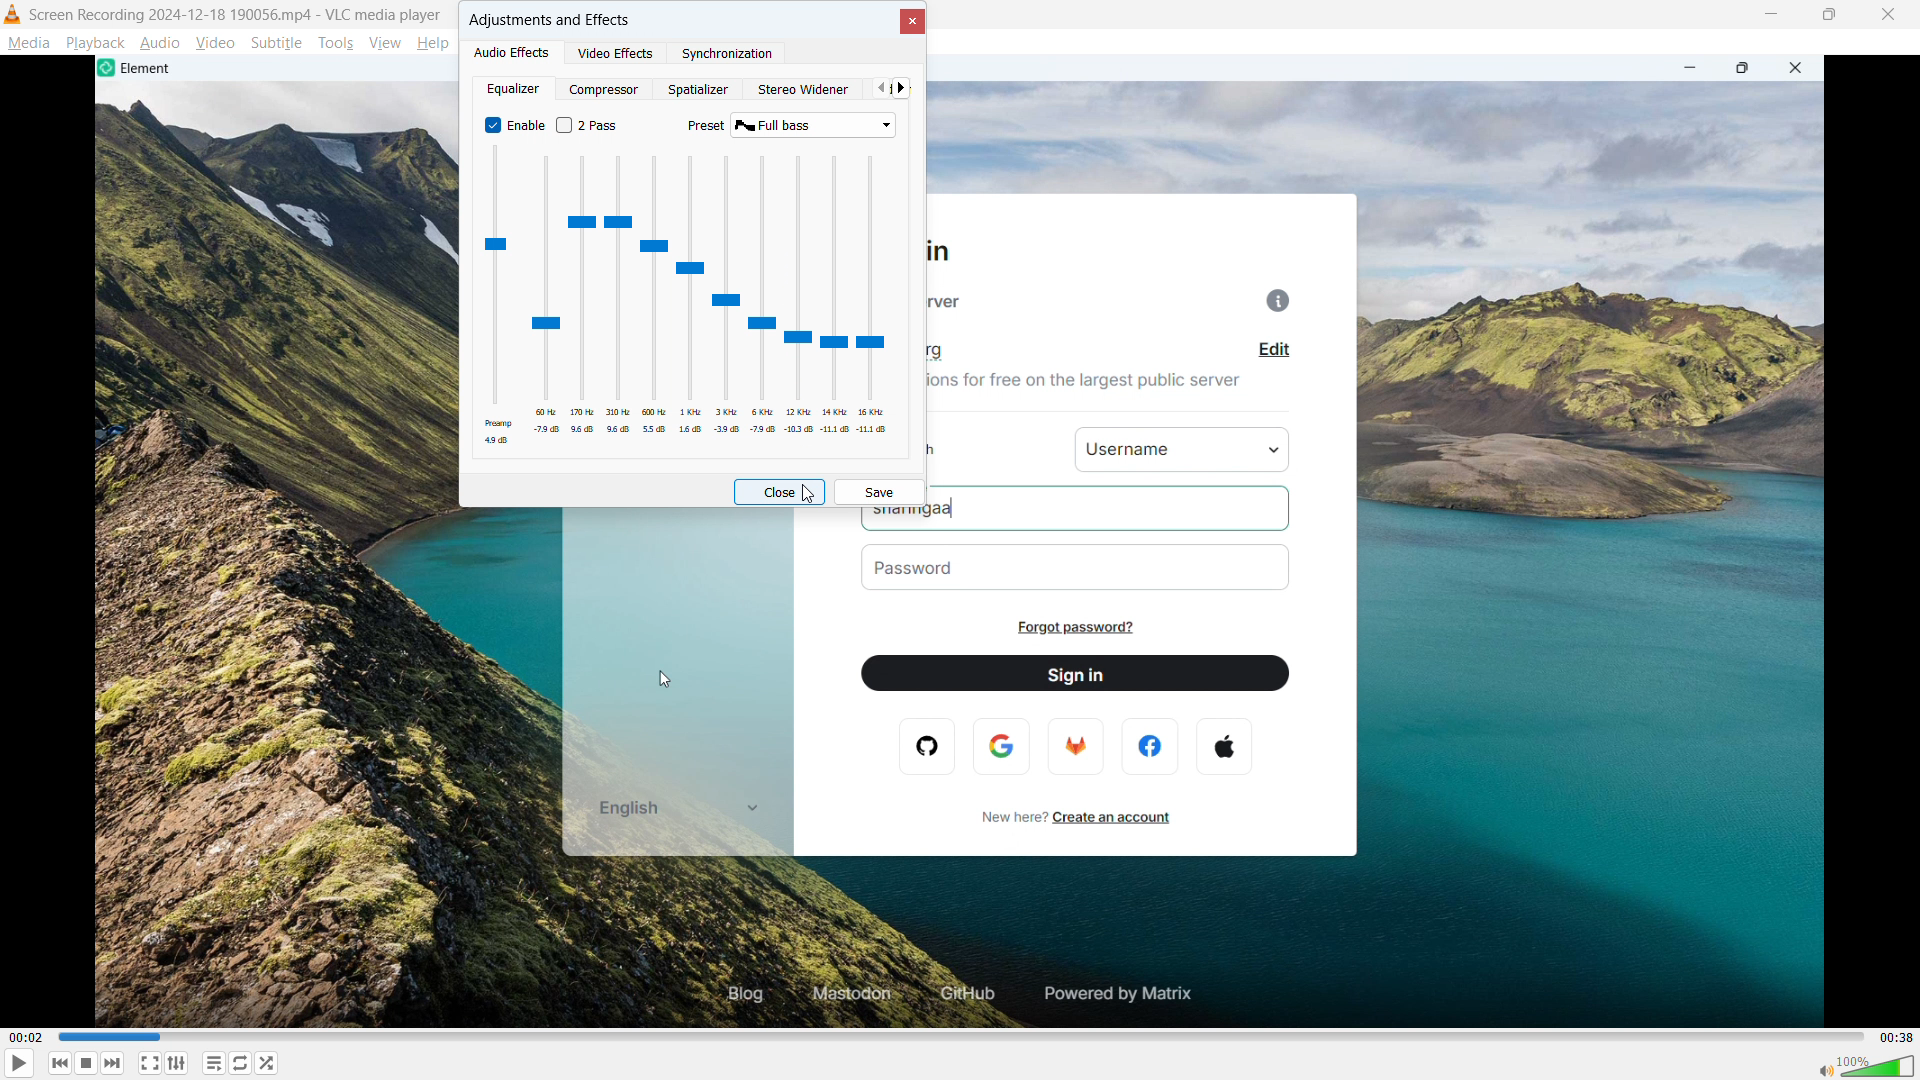  What do you see at coordinates (778, 491) in the screenshot?
I see `Close` at bounding box center [778, 491].